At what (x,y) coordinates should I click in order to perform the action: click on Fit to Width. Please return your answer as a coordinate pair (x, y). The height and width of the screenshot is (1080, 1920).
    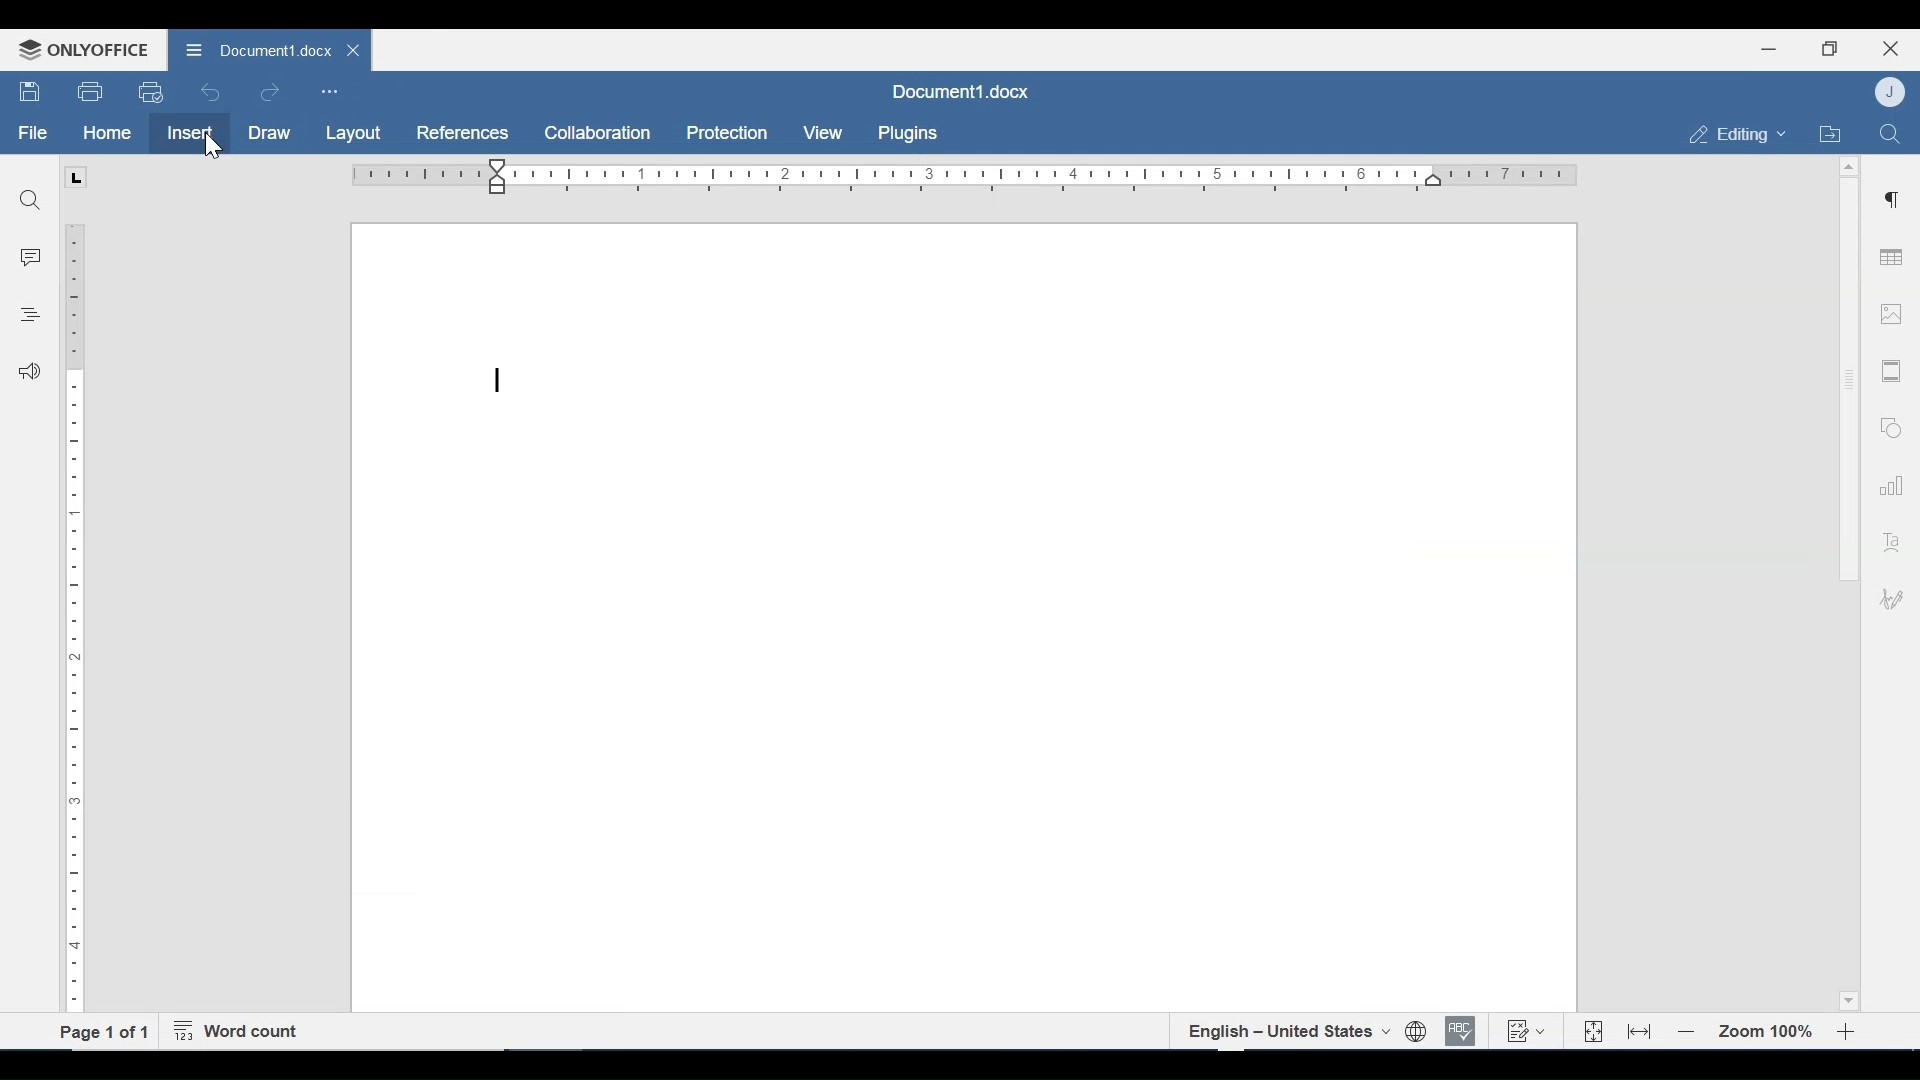
    Looking at the image, I should click on (1641, 1030).